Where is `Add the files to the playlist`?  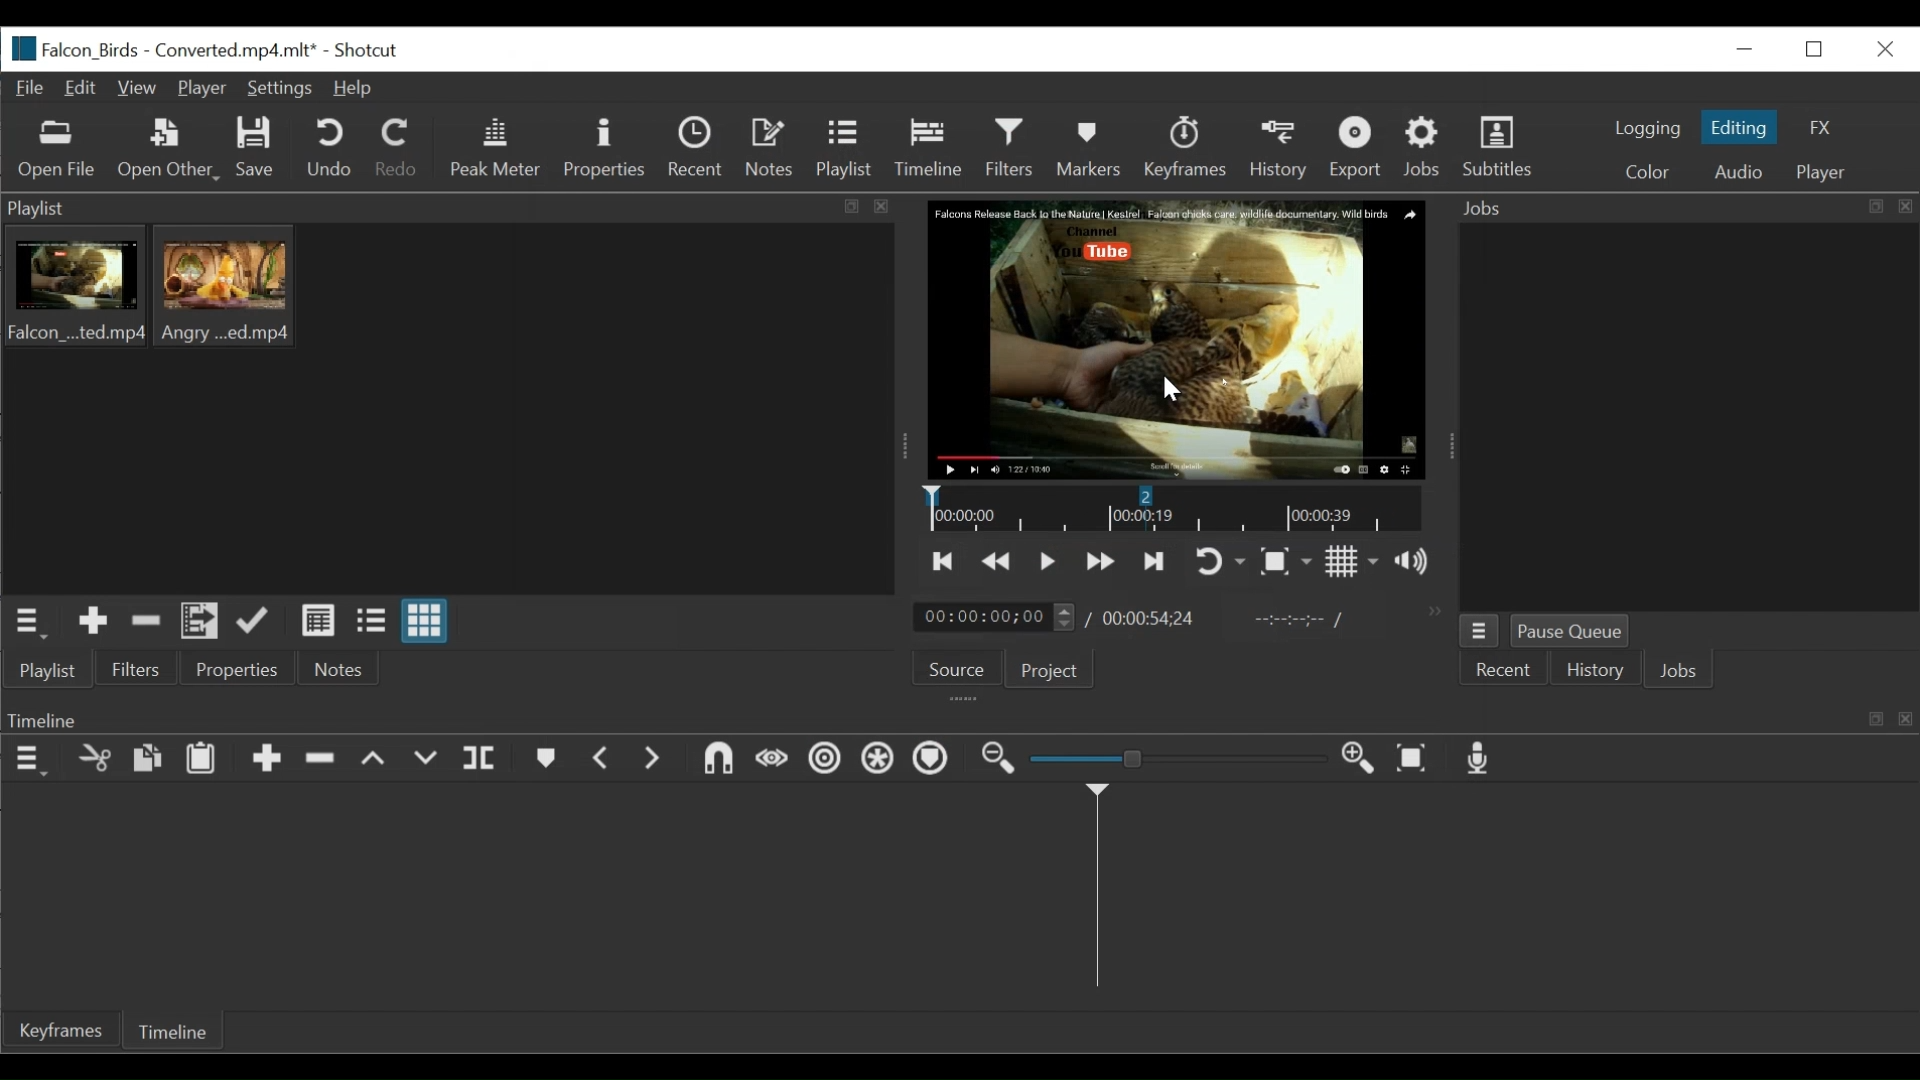
Add the files to the playlist is located at coordinates (201, 622).